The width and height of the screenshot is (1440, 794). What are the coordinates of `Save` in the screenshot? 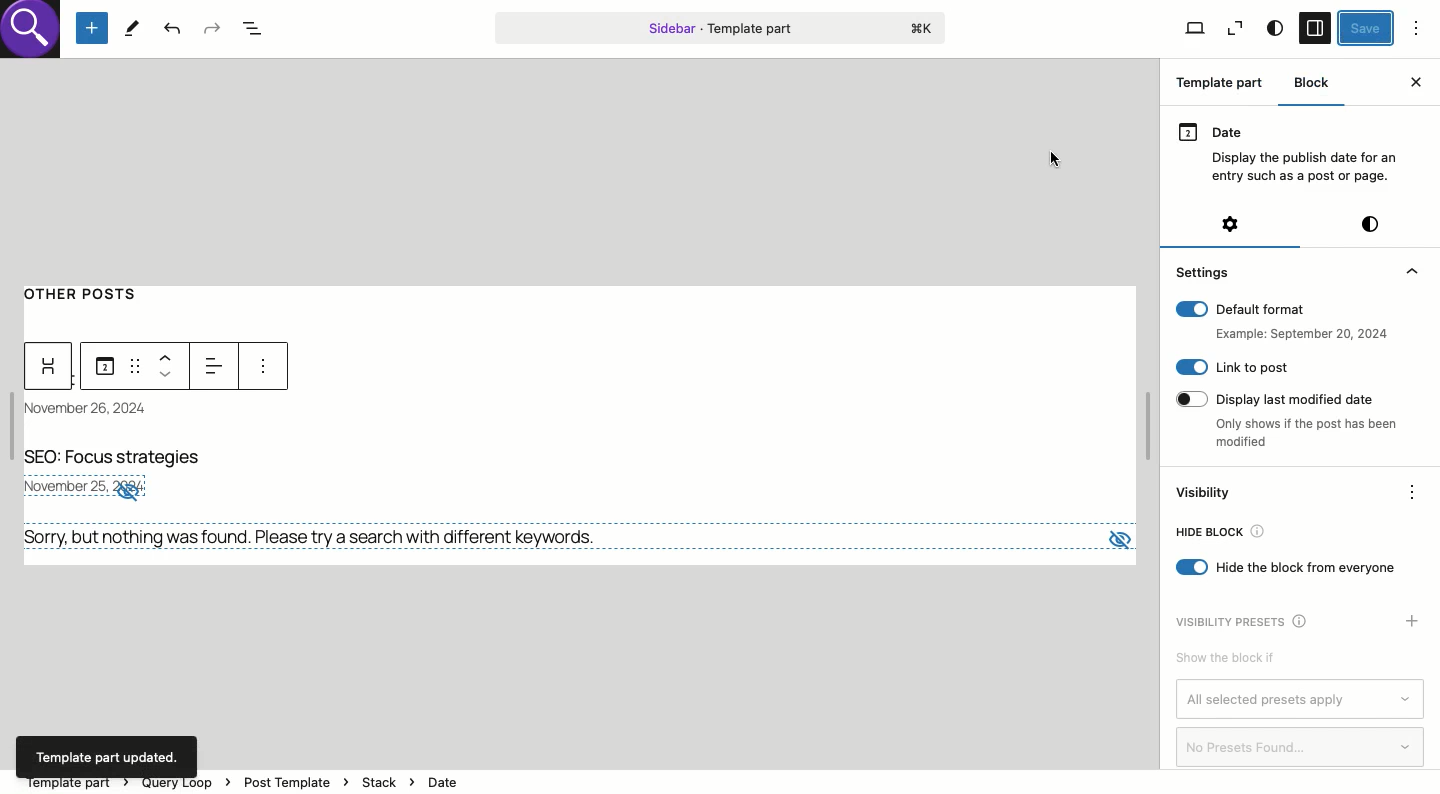 It's located at (1367, 28).